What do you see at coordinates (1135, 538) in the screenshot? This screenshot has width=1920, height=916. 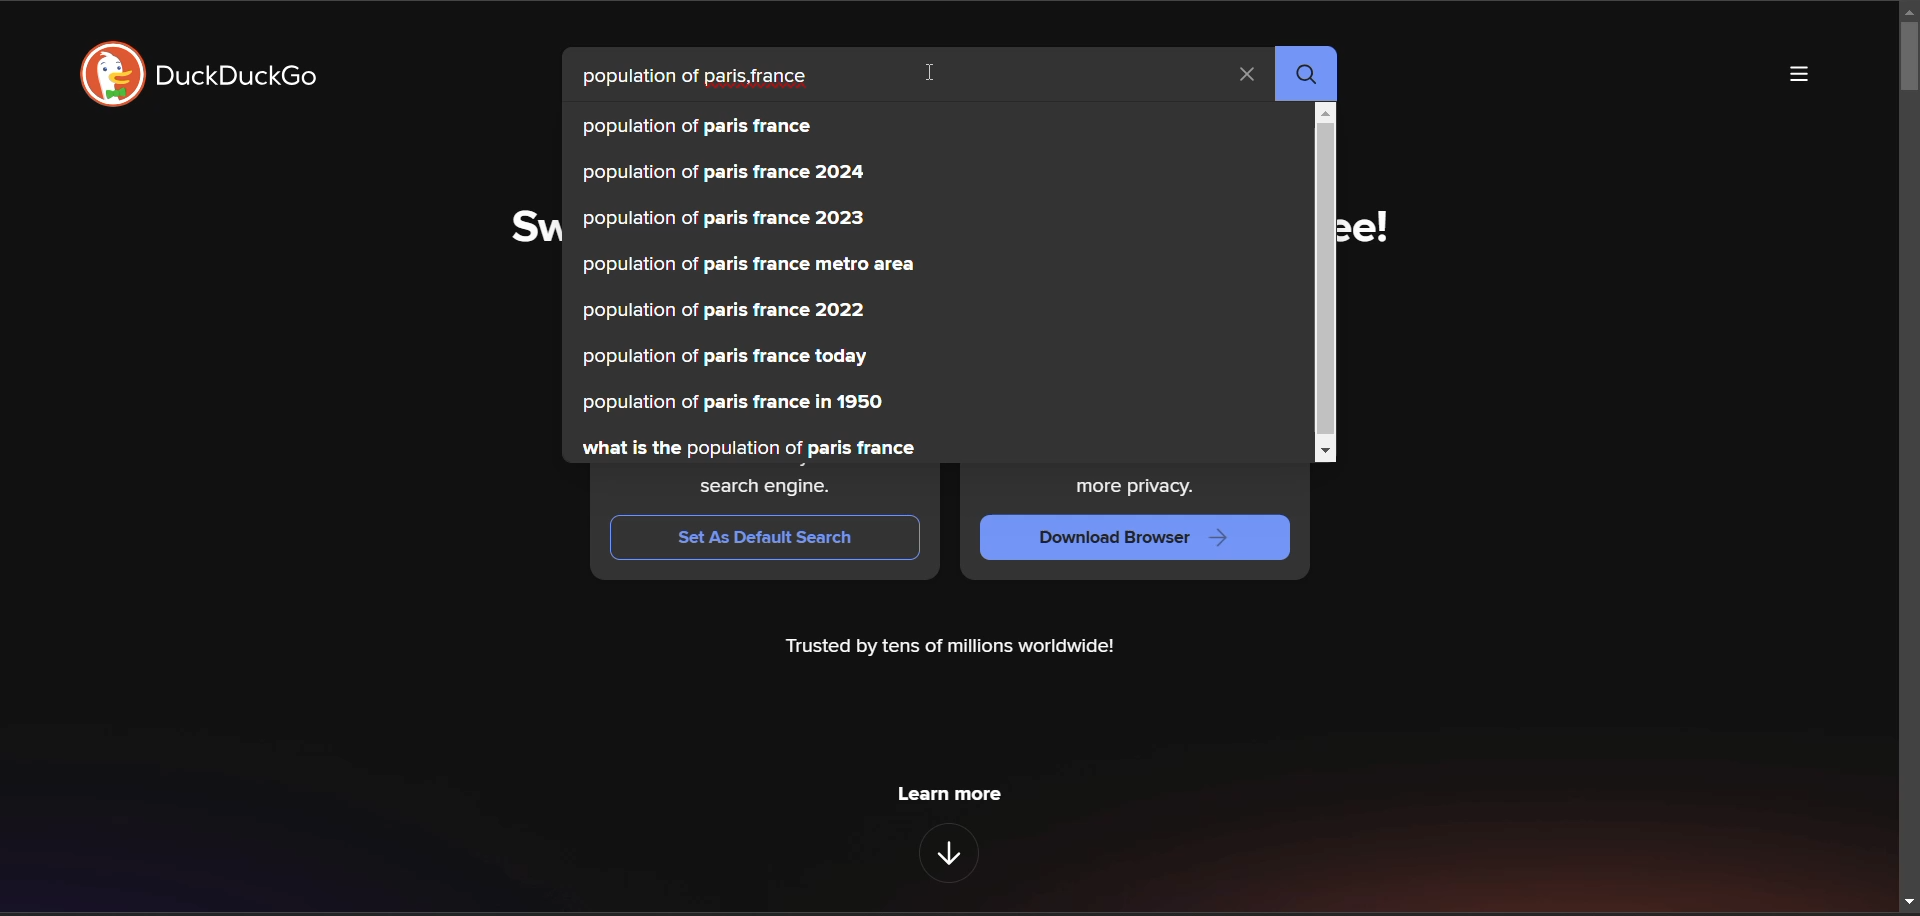 I see `Download Browser >` at bounding box center [1135, 538].